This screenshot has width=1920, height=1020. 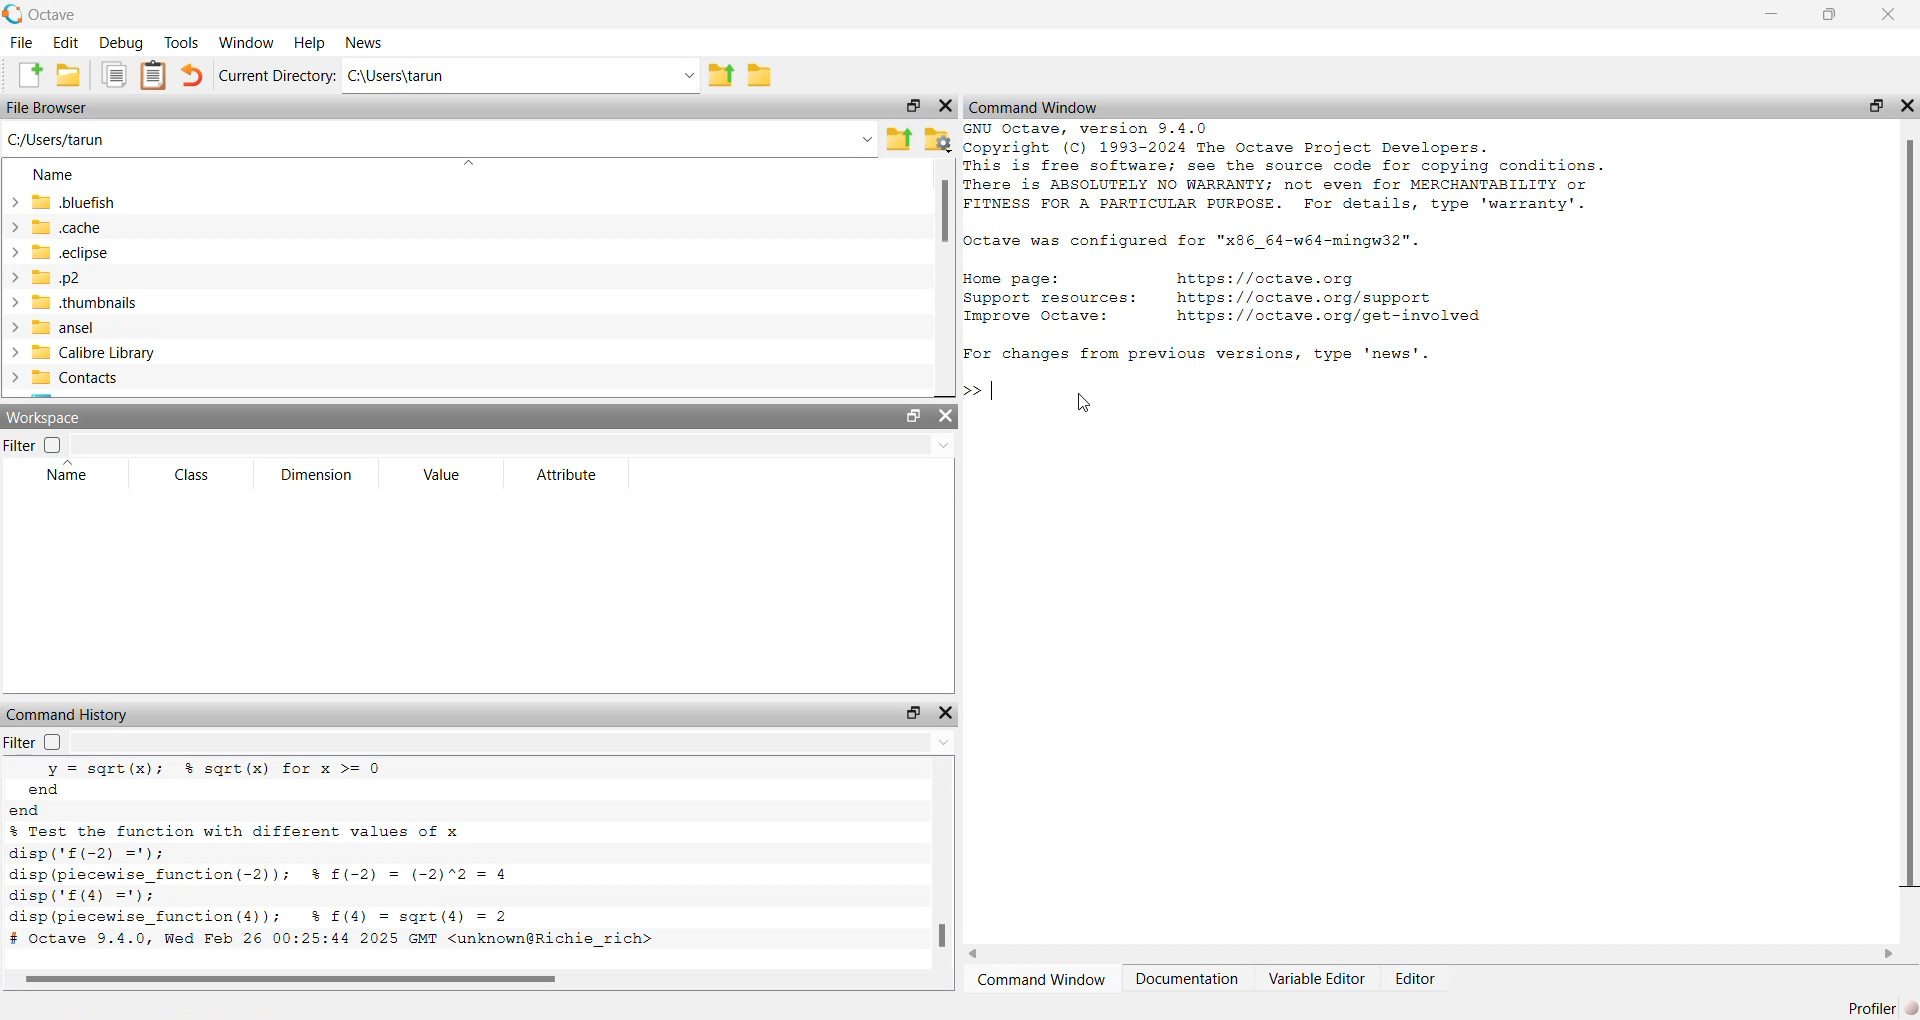 What do you see at coordinates (67, 710) in the screenshot?
I see `Command History` at bounding box center [67, 710].